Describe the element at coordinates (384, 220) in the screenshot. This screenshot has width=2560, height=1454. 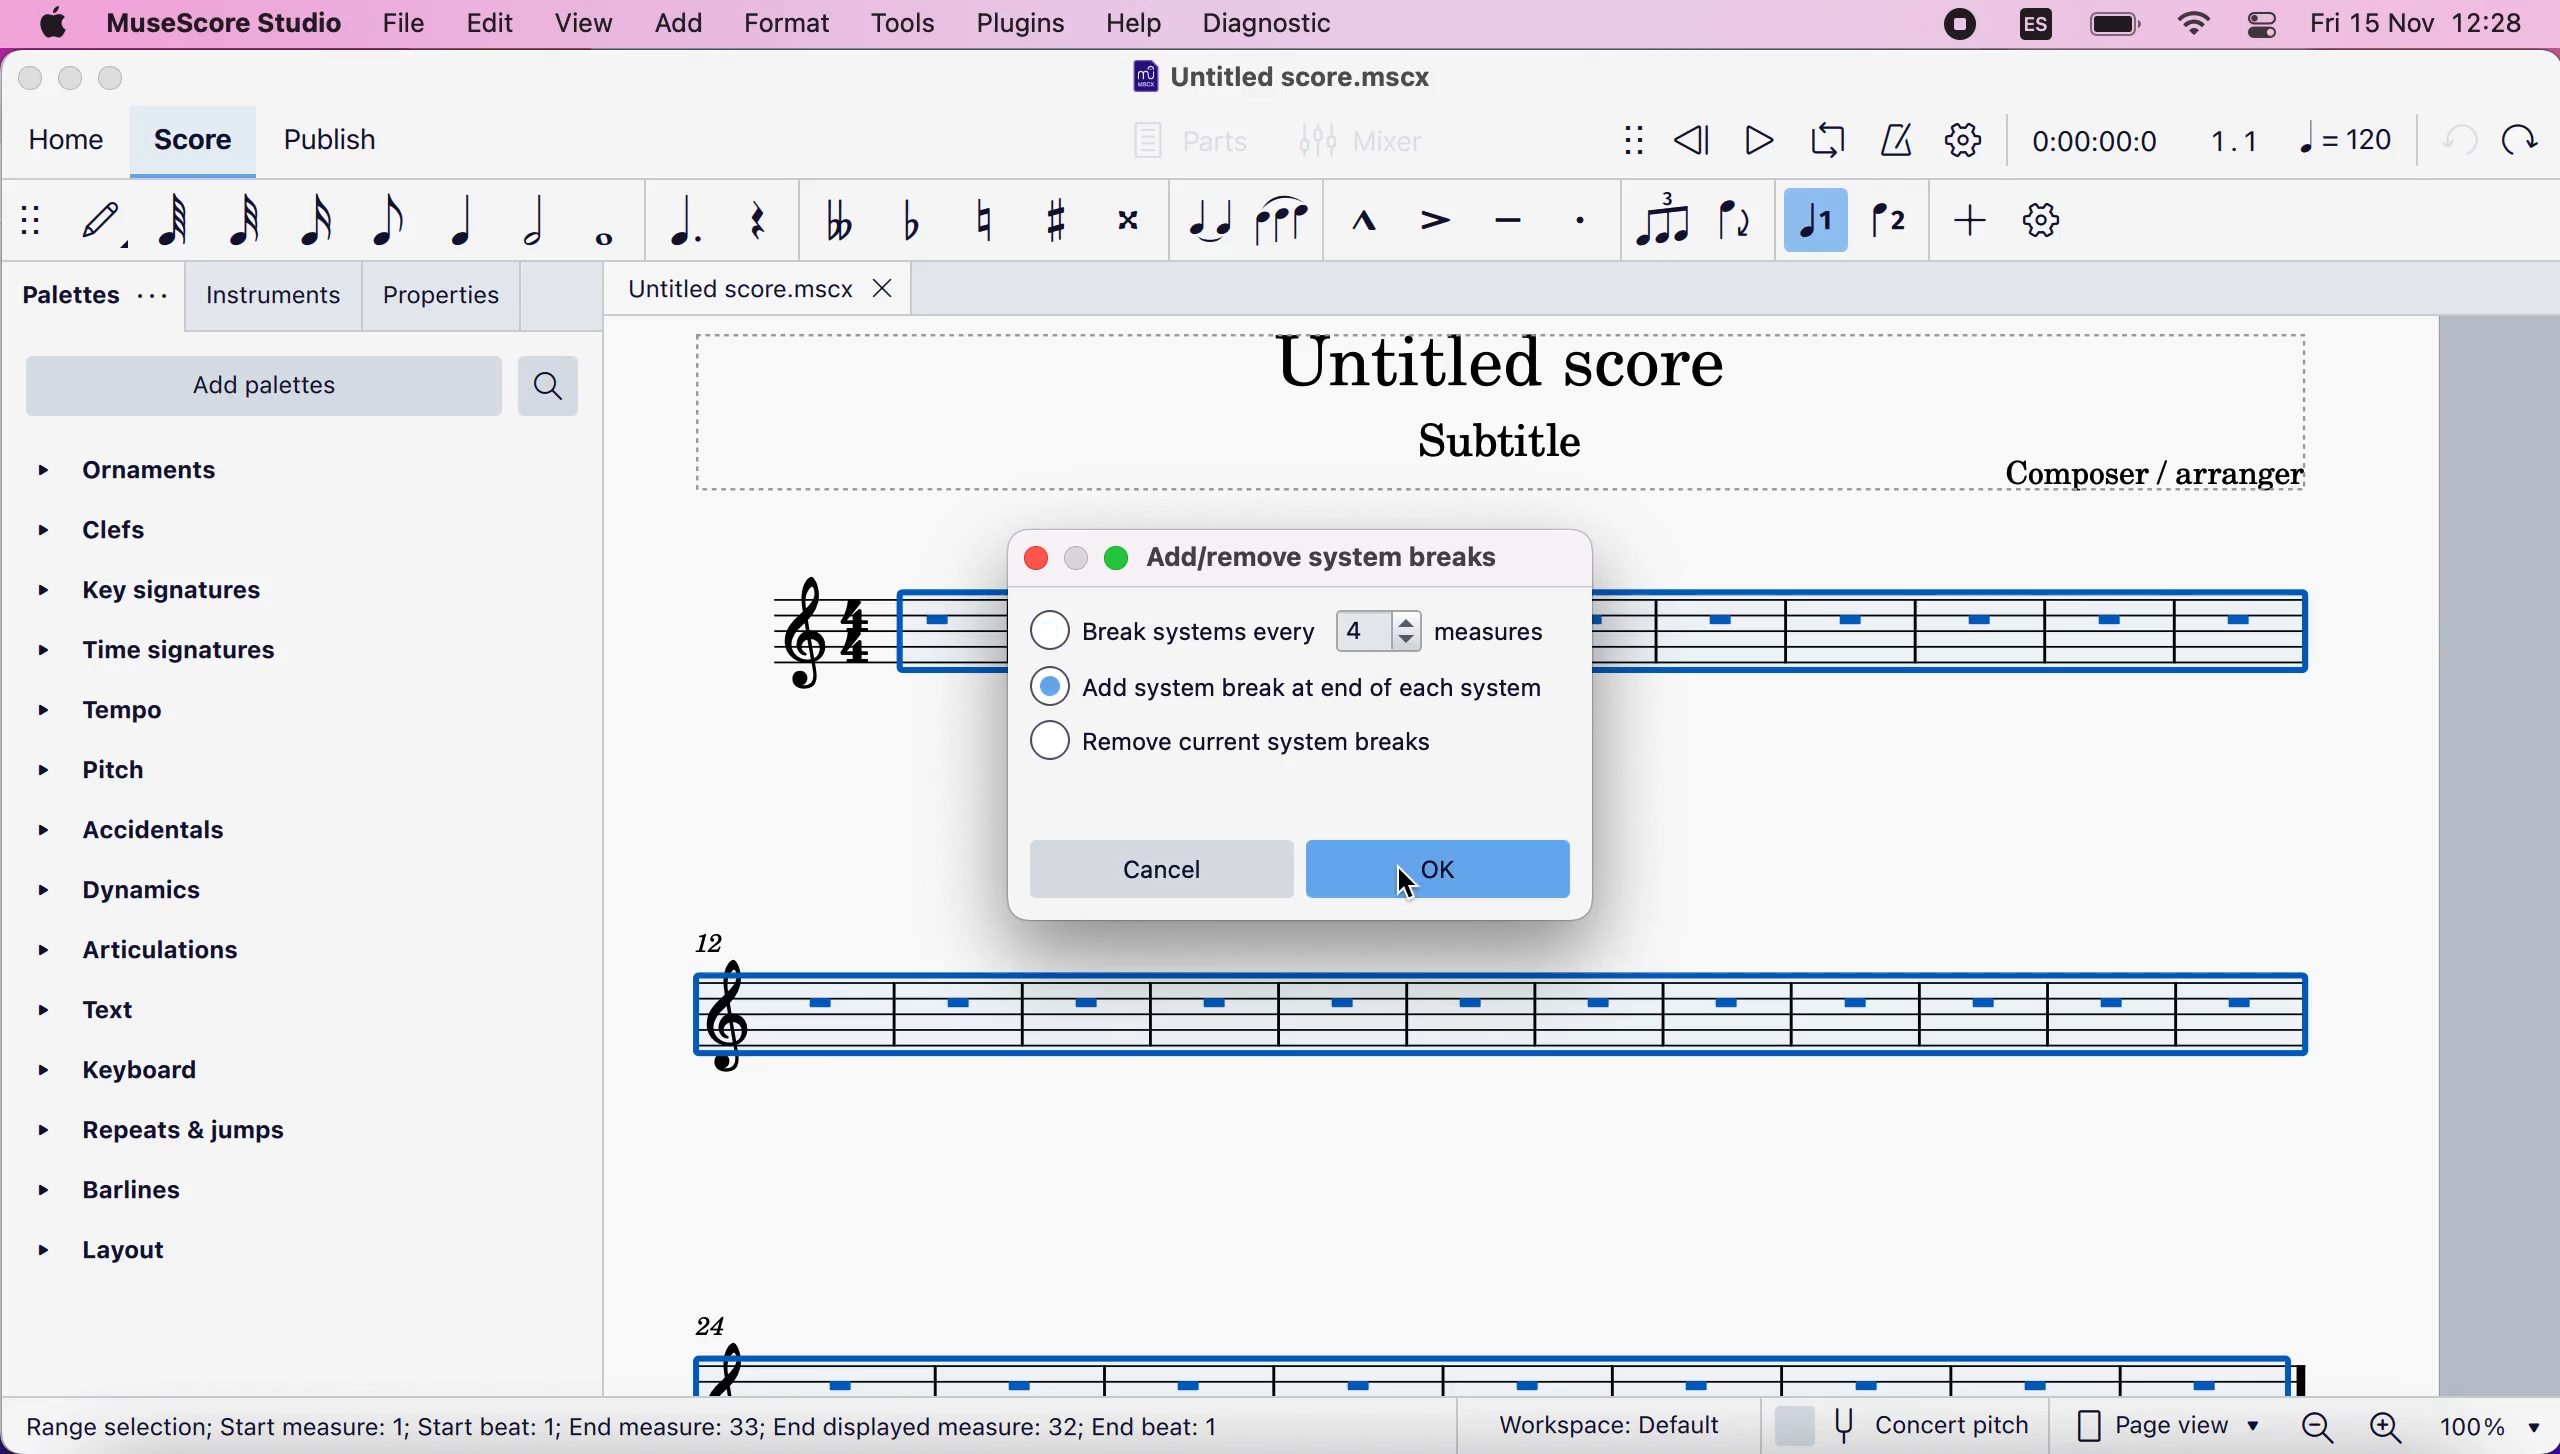
I see `eight note` at that location.